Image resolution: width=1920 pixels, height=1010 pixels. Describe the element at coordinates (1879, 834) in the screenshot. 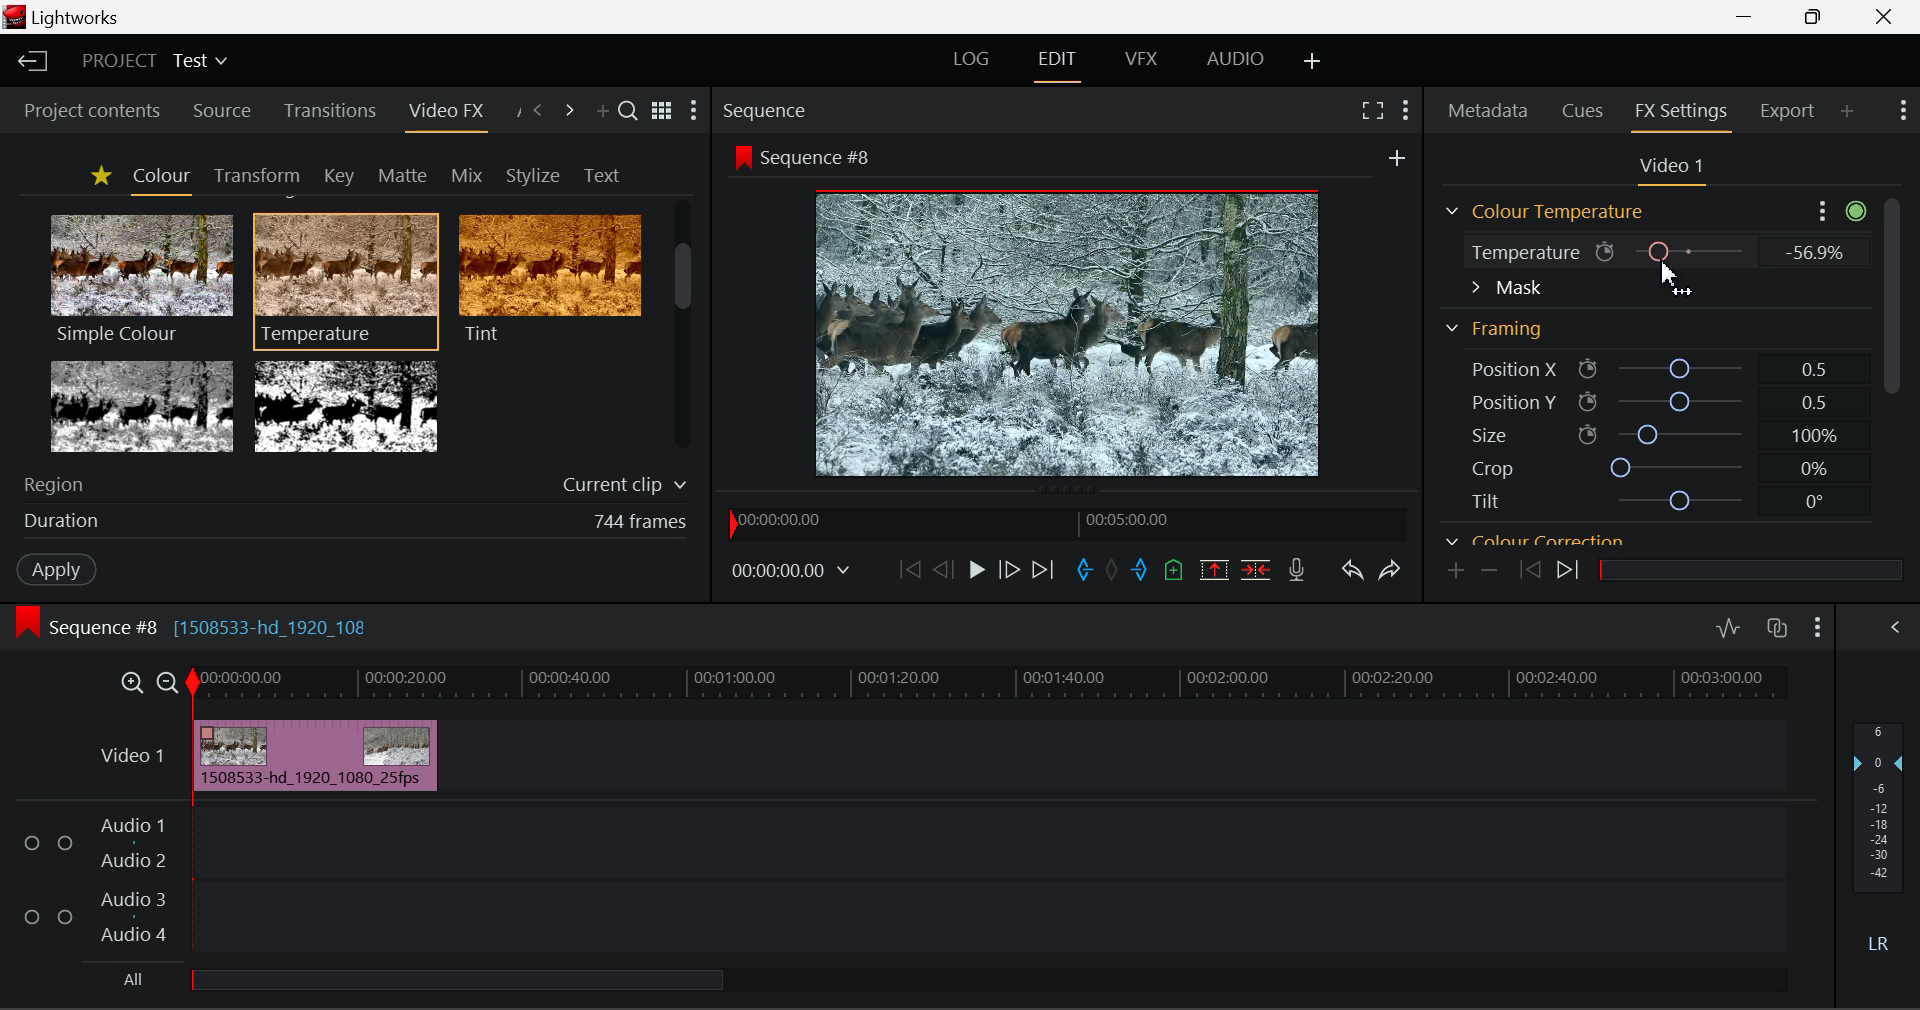

I see `Decibel Level` at that location.